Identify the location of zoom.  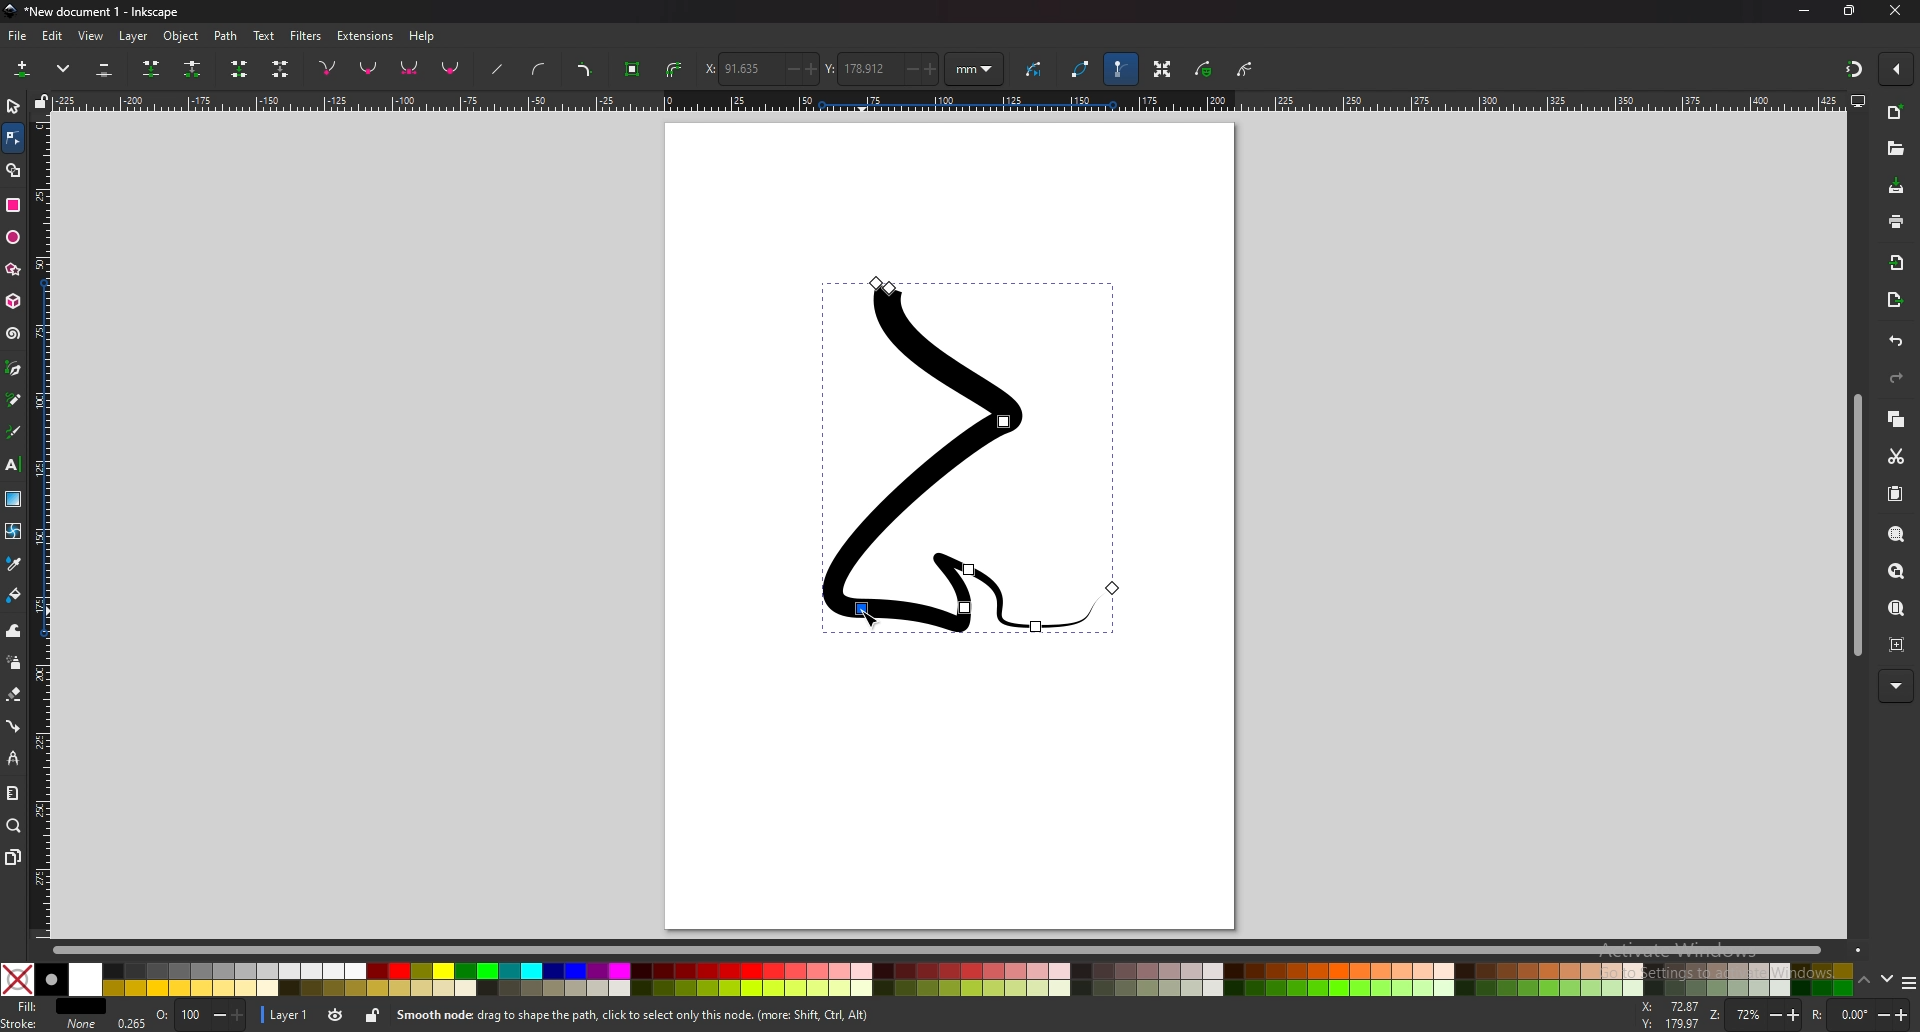
(1755, 1015).